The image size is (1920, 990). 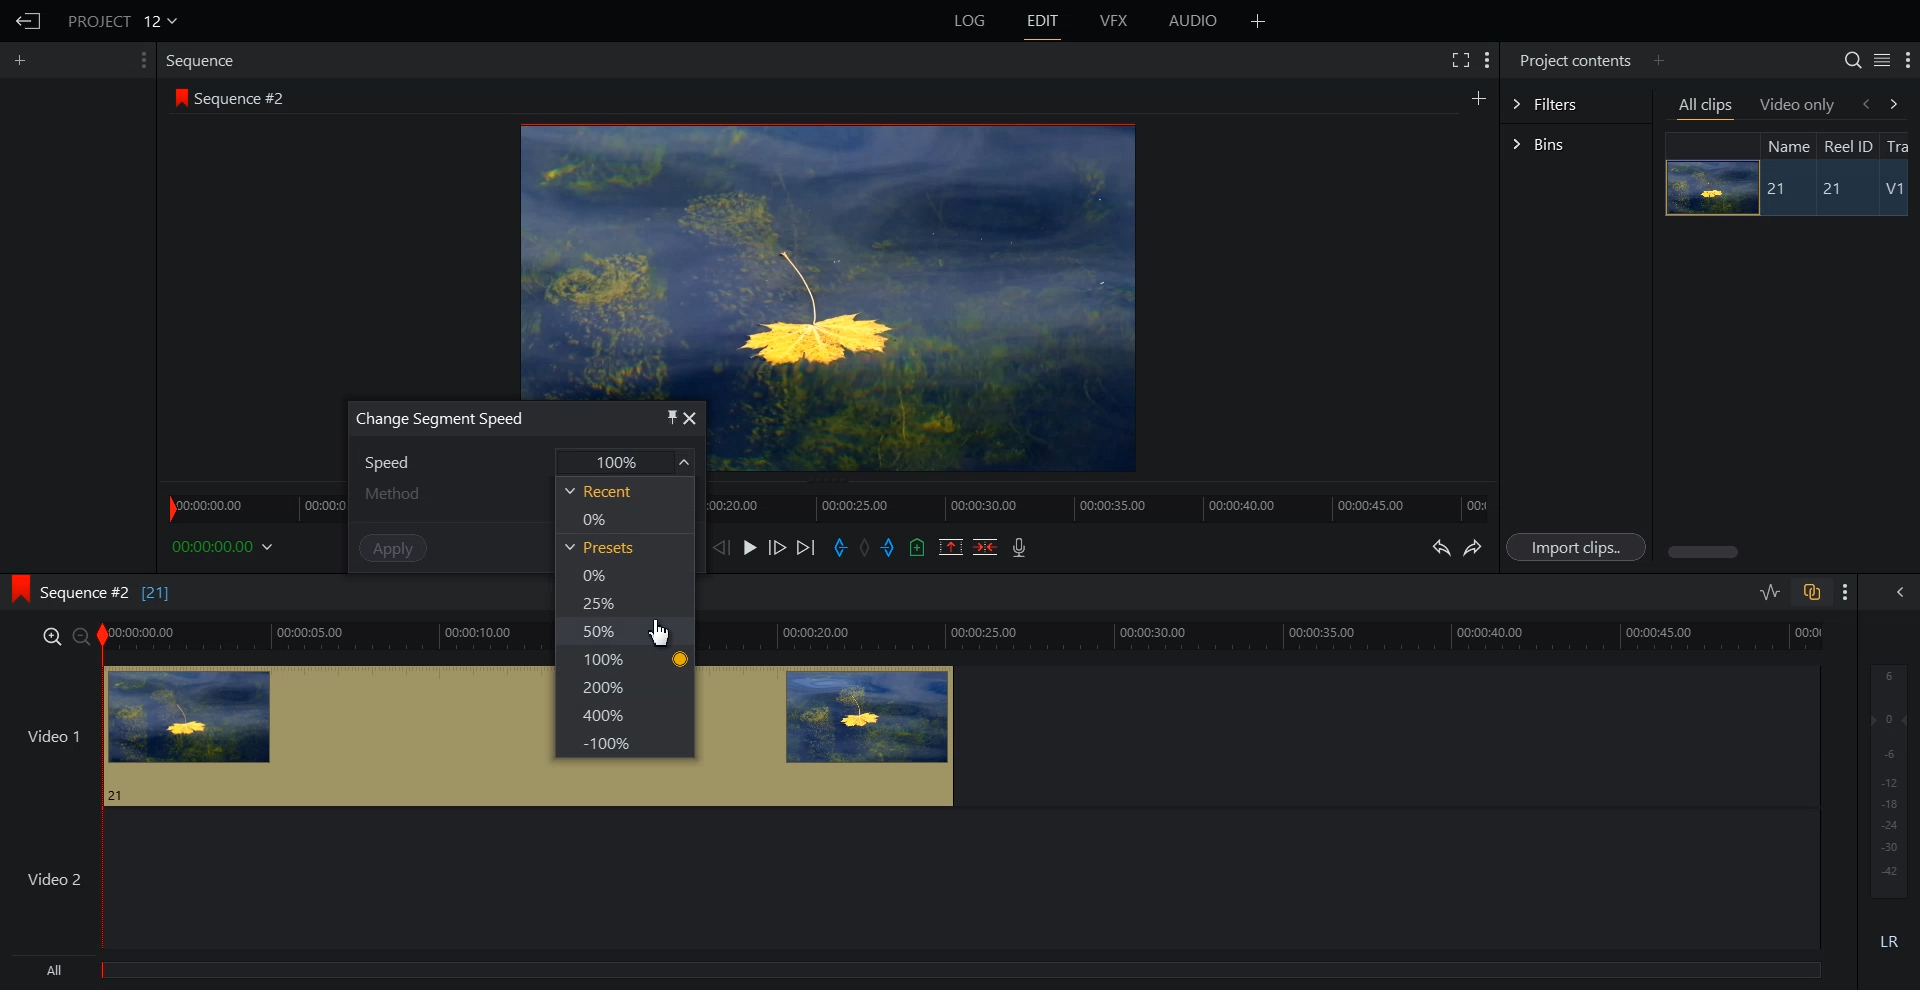 What do you see at coordinates (400, 495) in the screenshot?
I see `Method` at bounding box center [400, 495].